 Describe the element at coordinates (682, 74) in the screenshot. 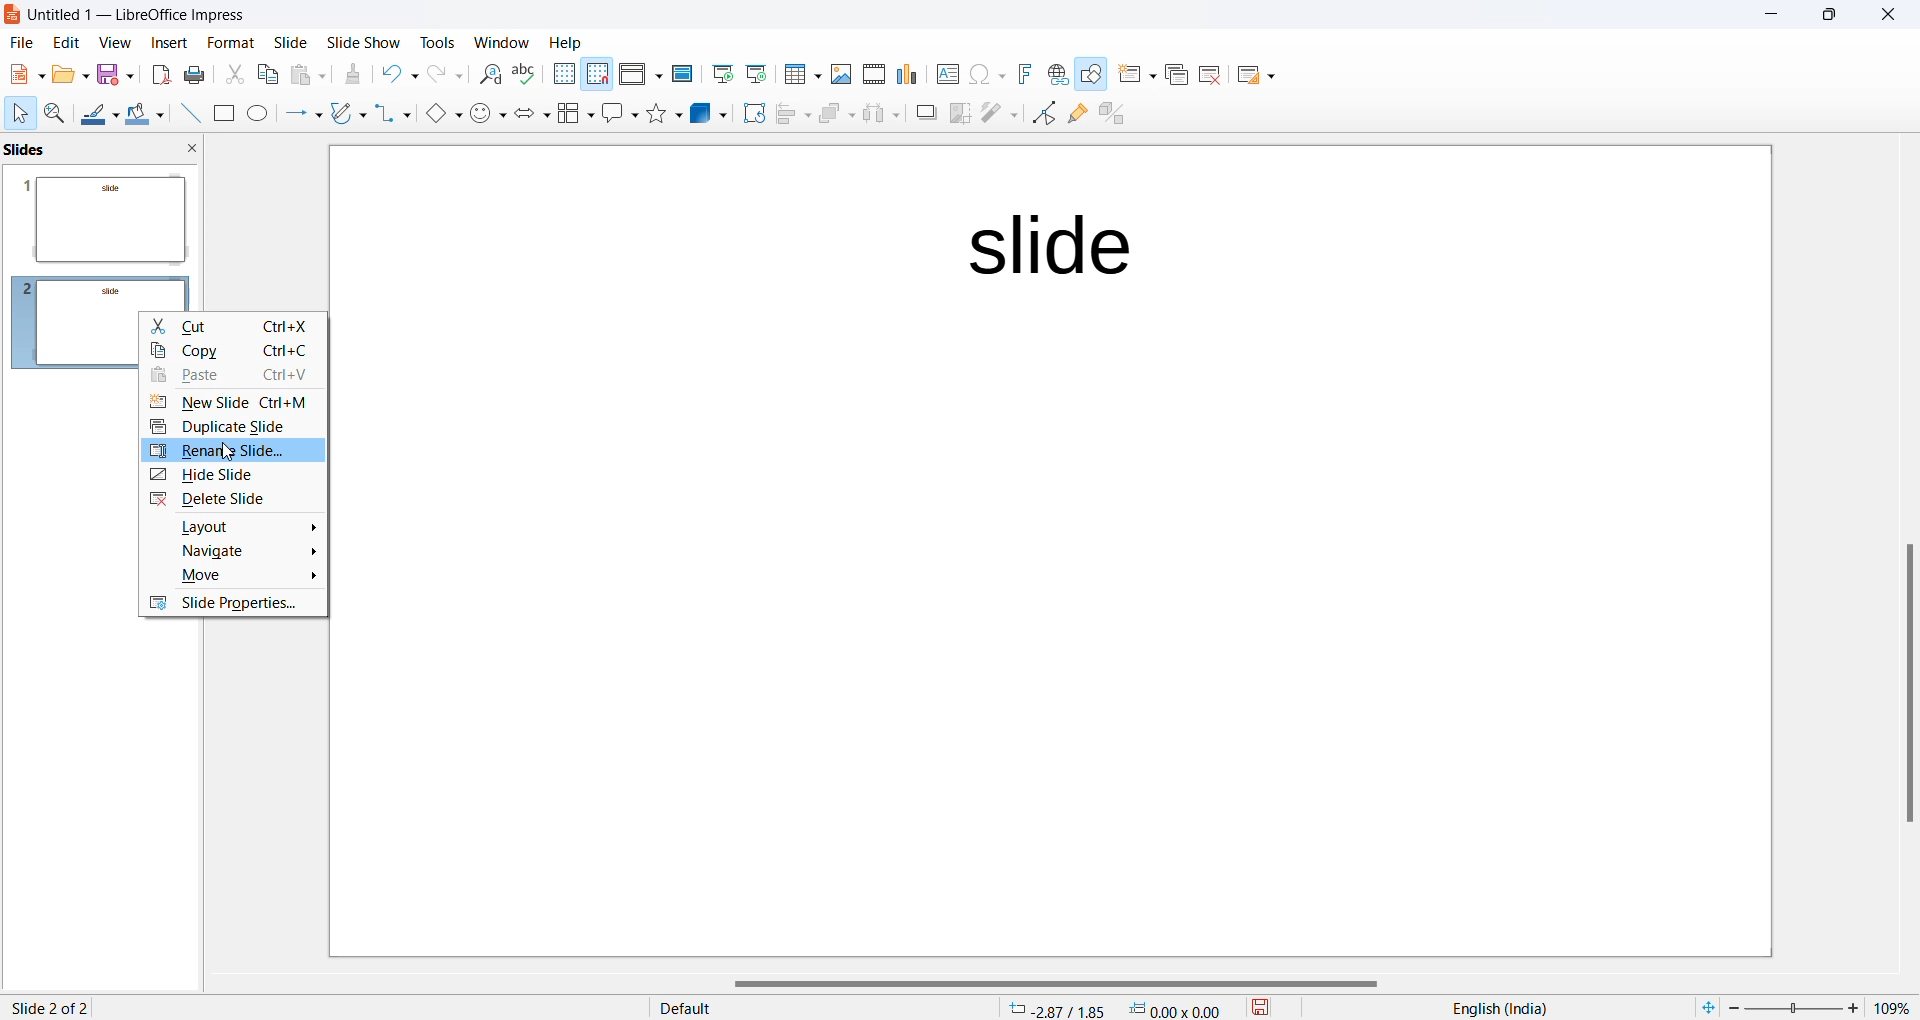

I see `Master slide` at that location.